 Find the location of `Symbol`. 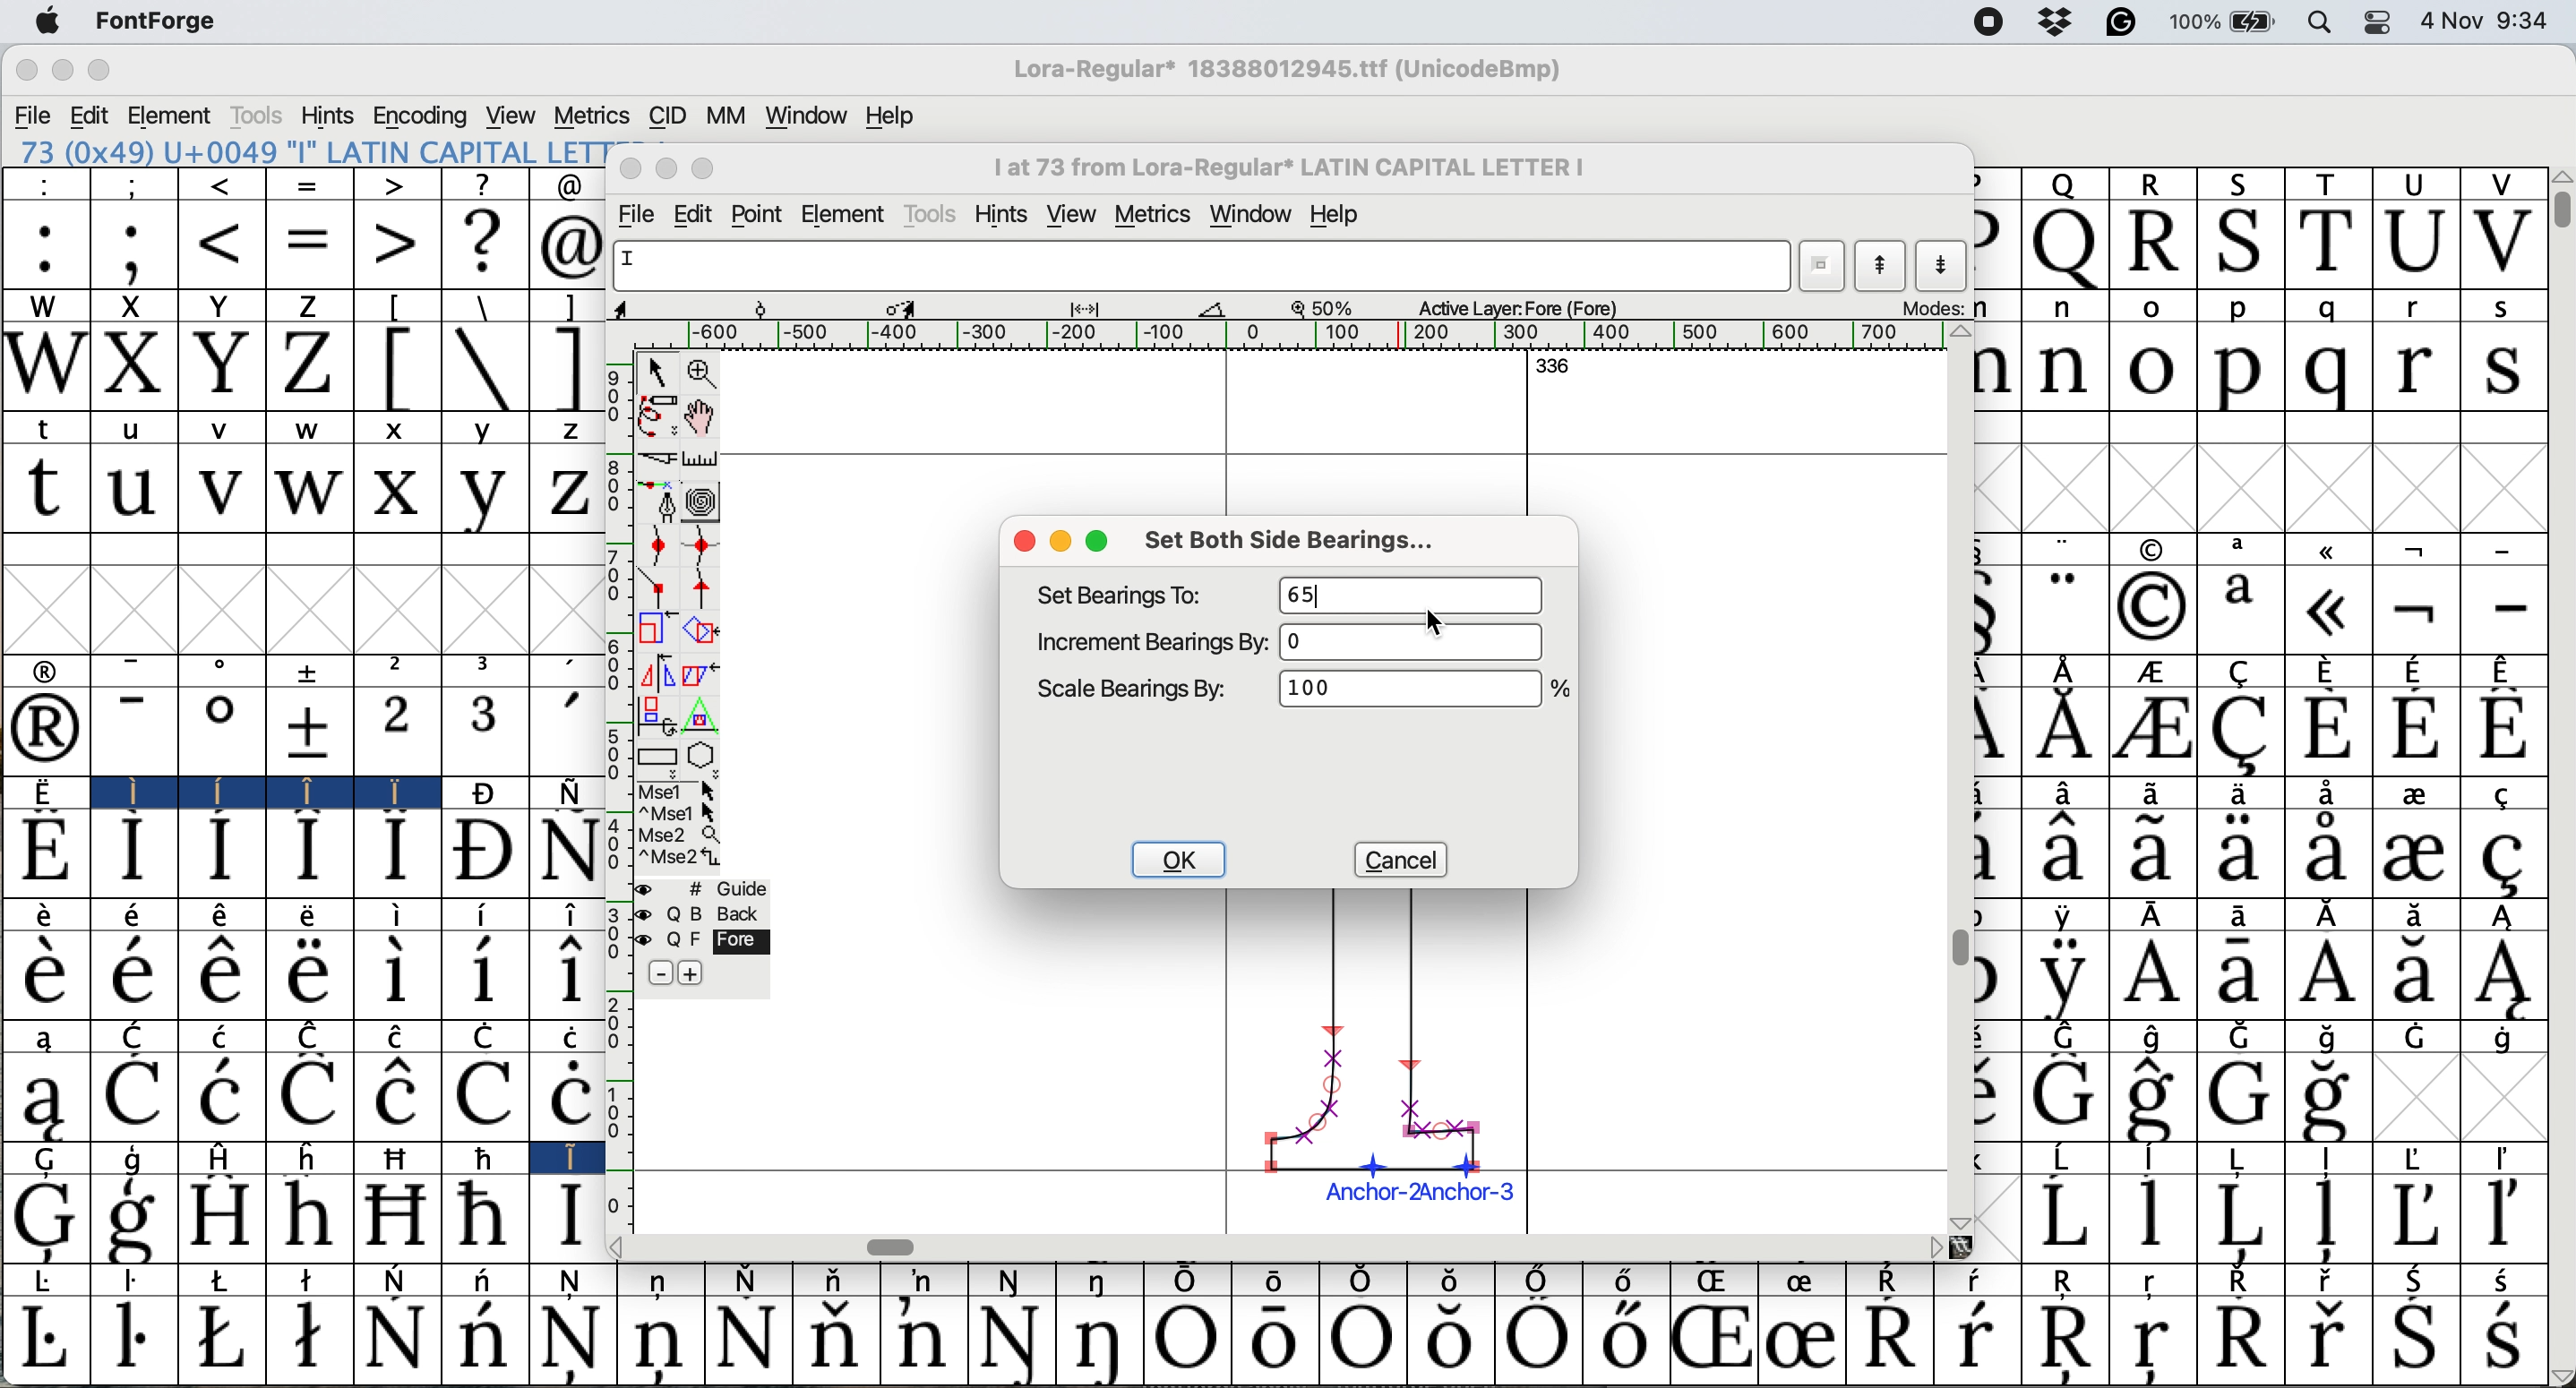

Symbol is located at coordinates (2414, 1214).